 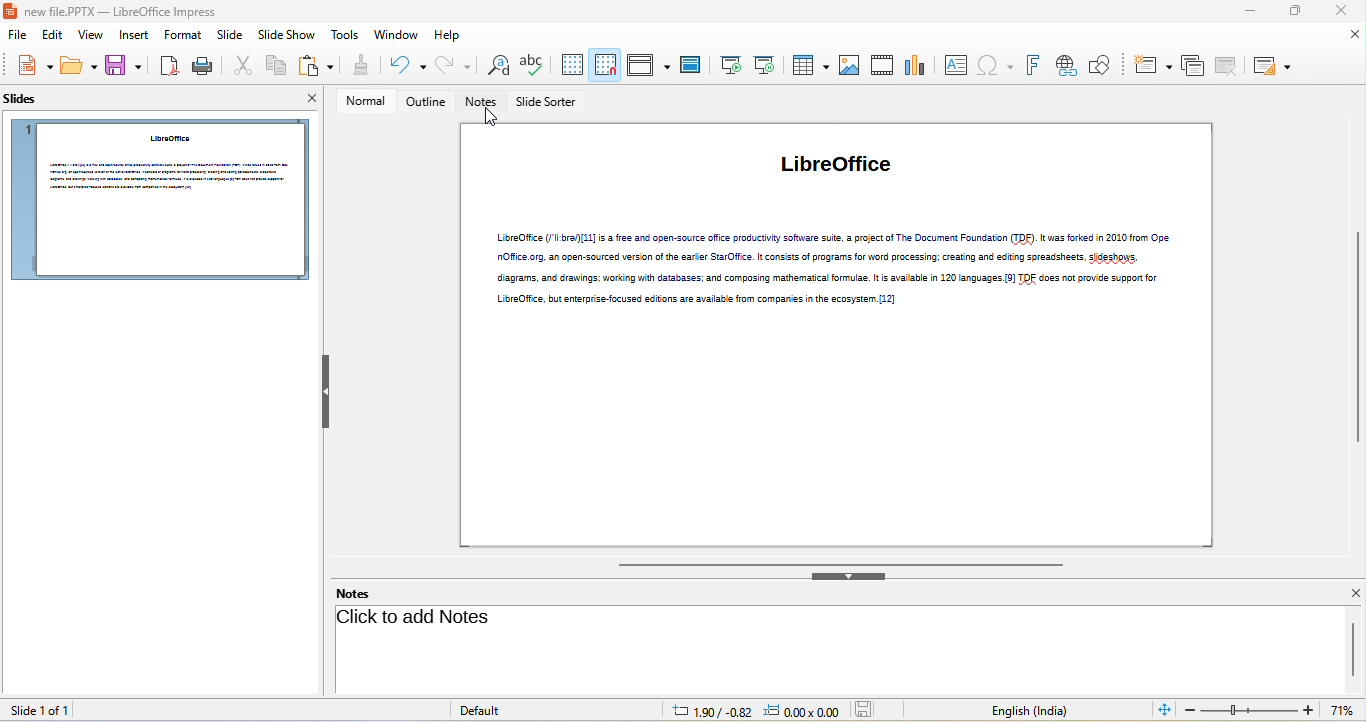 What do you see at coordinates (454, 65) in the screenshot?
I see `redo` at bounding box center [454, 65].